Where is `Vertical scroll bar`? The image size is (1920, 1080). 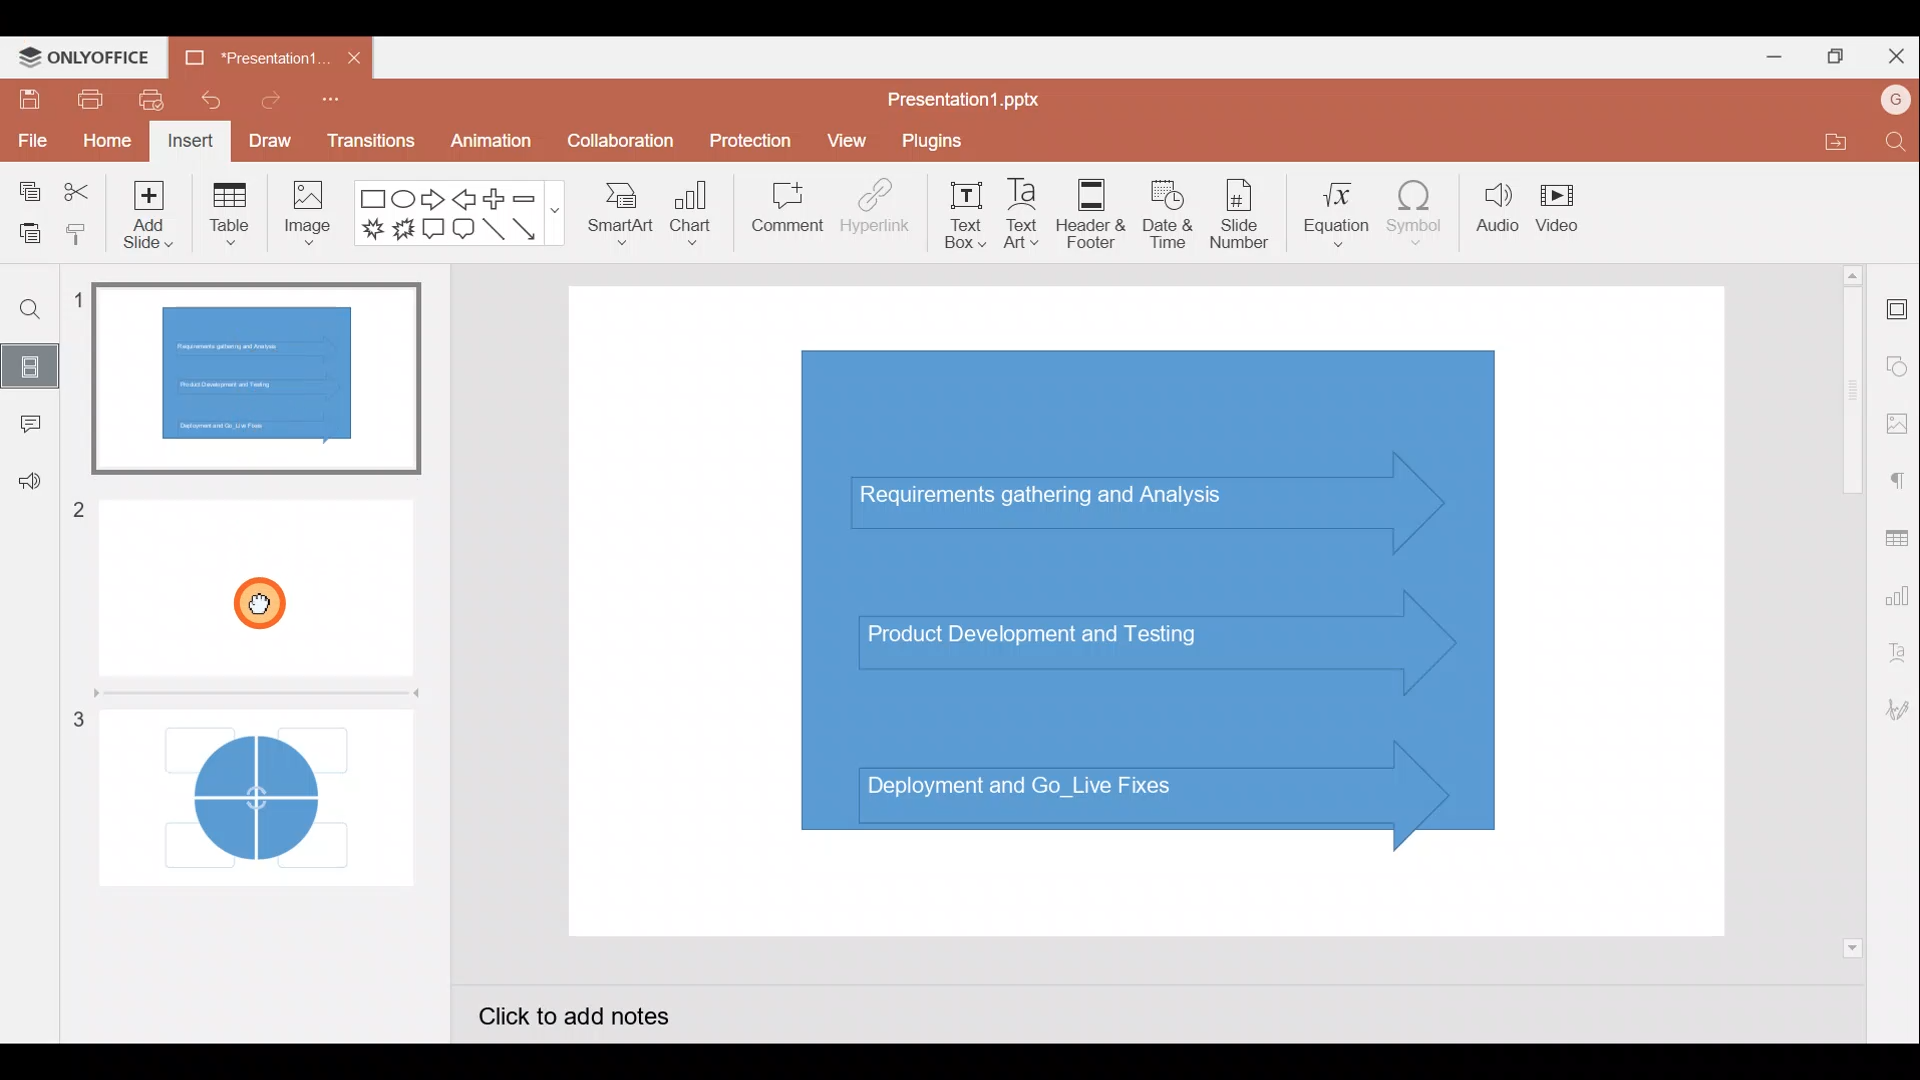
Vertical scroll bar is located at coordinates (1848, 609).